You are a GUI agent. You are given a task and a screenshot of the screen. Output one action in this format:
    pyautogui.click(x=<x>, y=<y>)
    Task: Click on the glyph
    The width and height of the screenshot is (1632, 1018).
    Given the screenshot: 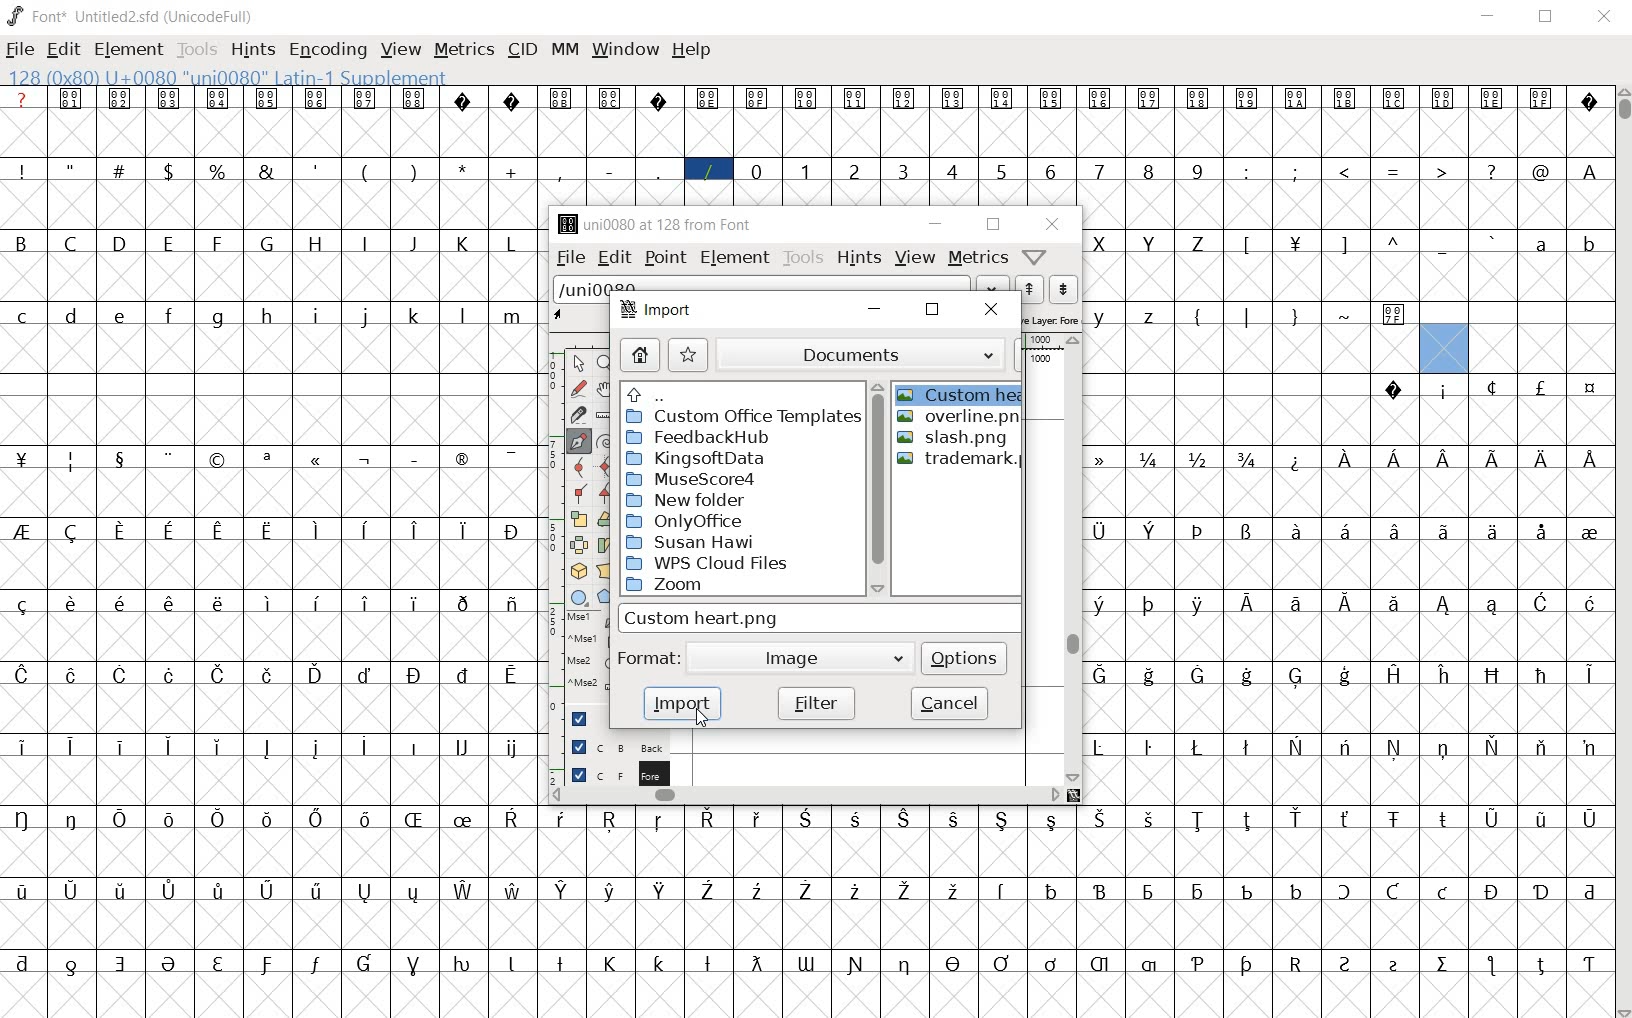 What is the action you would take?
    pyautogui.click(x=1540, y=245)
    